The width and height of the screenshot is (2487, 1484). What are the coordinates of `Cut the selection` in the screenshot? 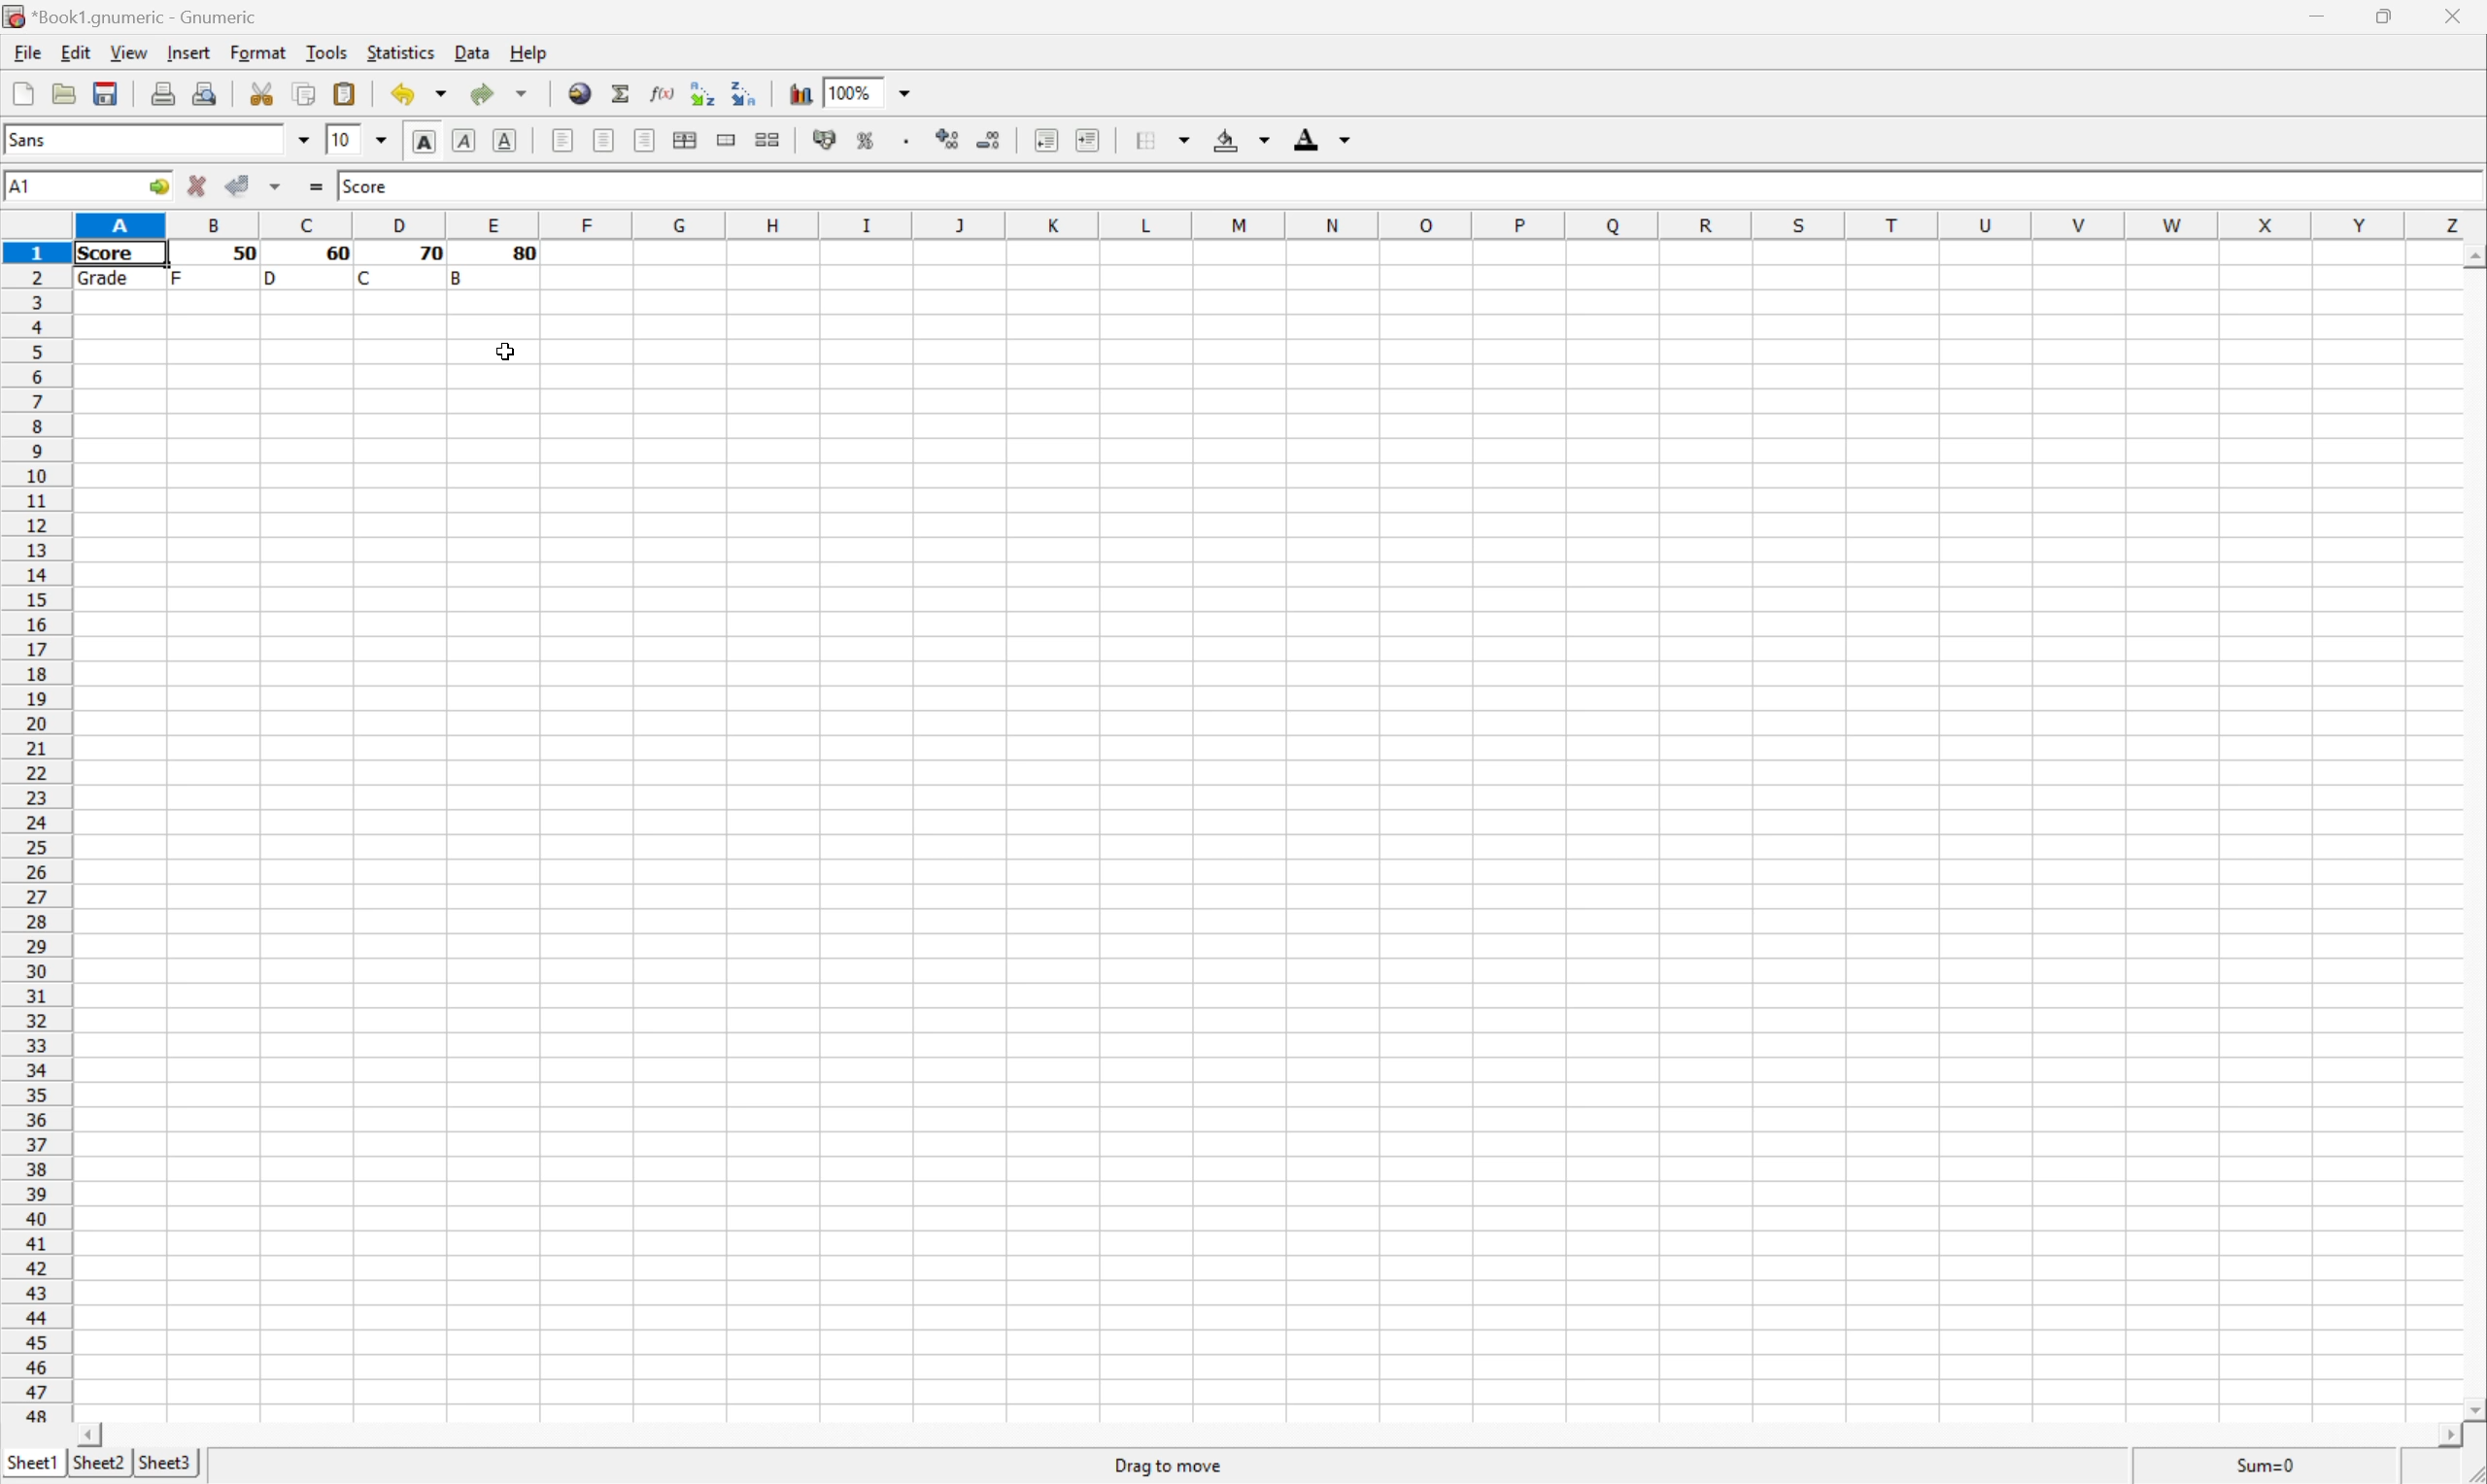 It's located at (260, 89).